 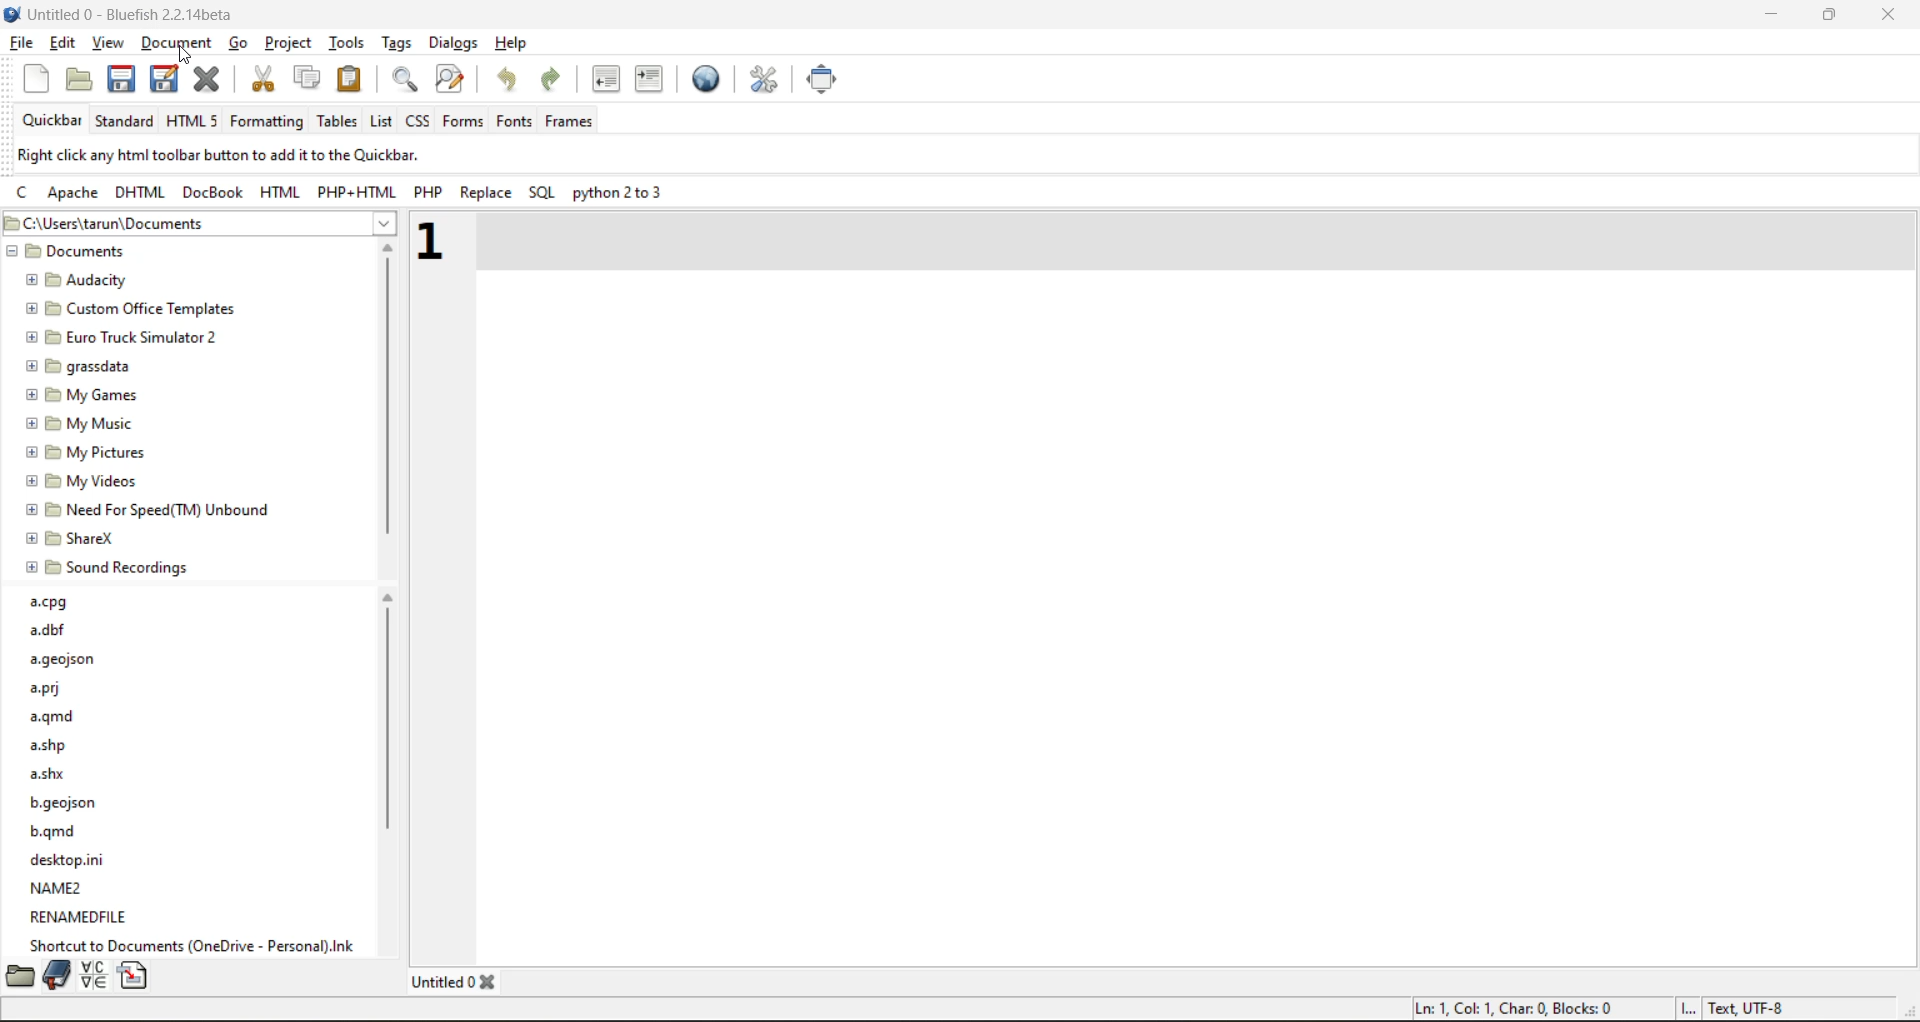 I want to click on help, so click(x=513, y=44).